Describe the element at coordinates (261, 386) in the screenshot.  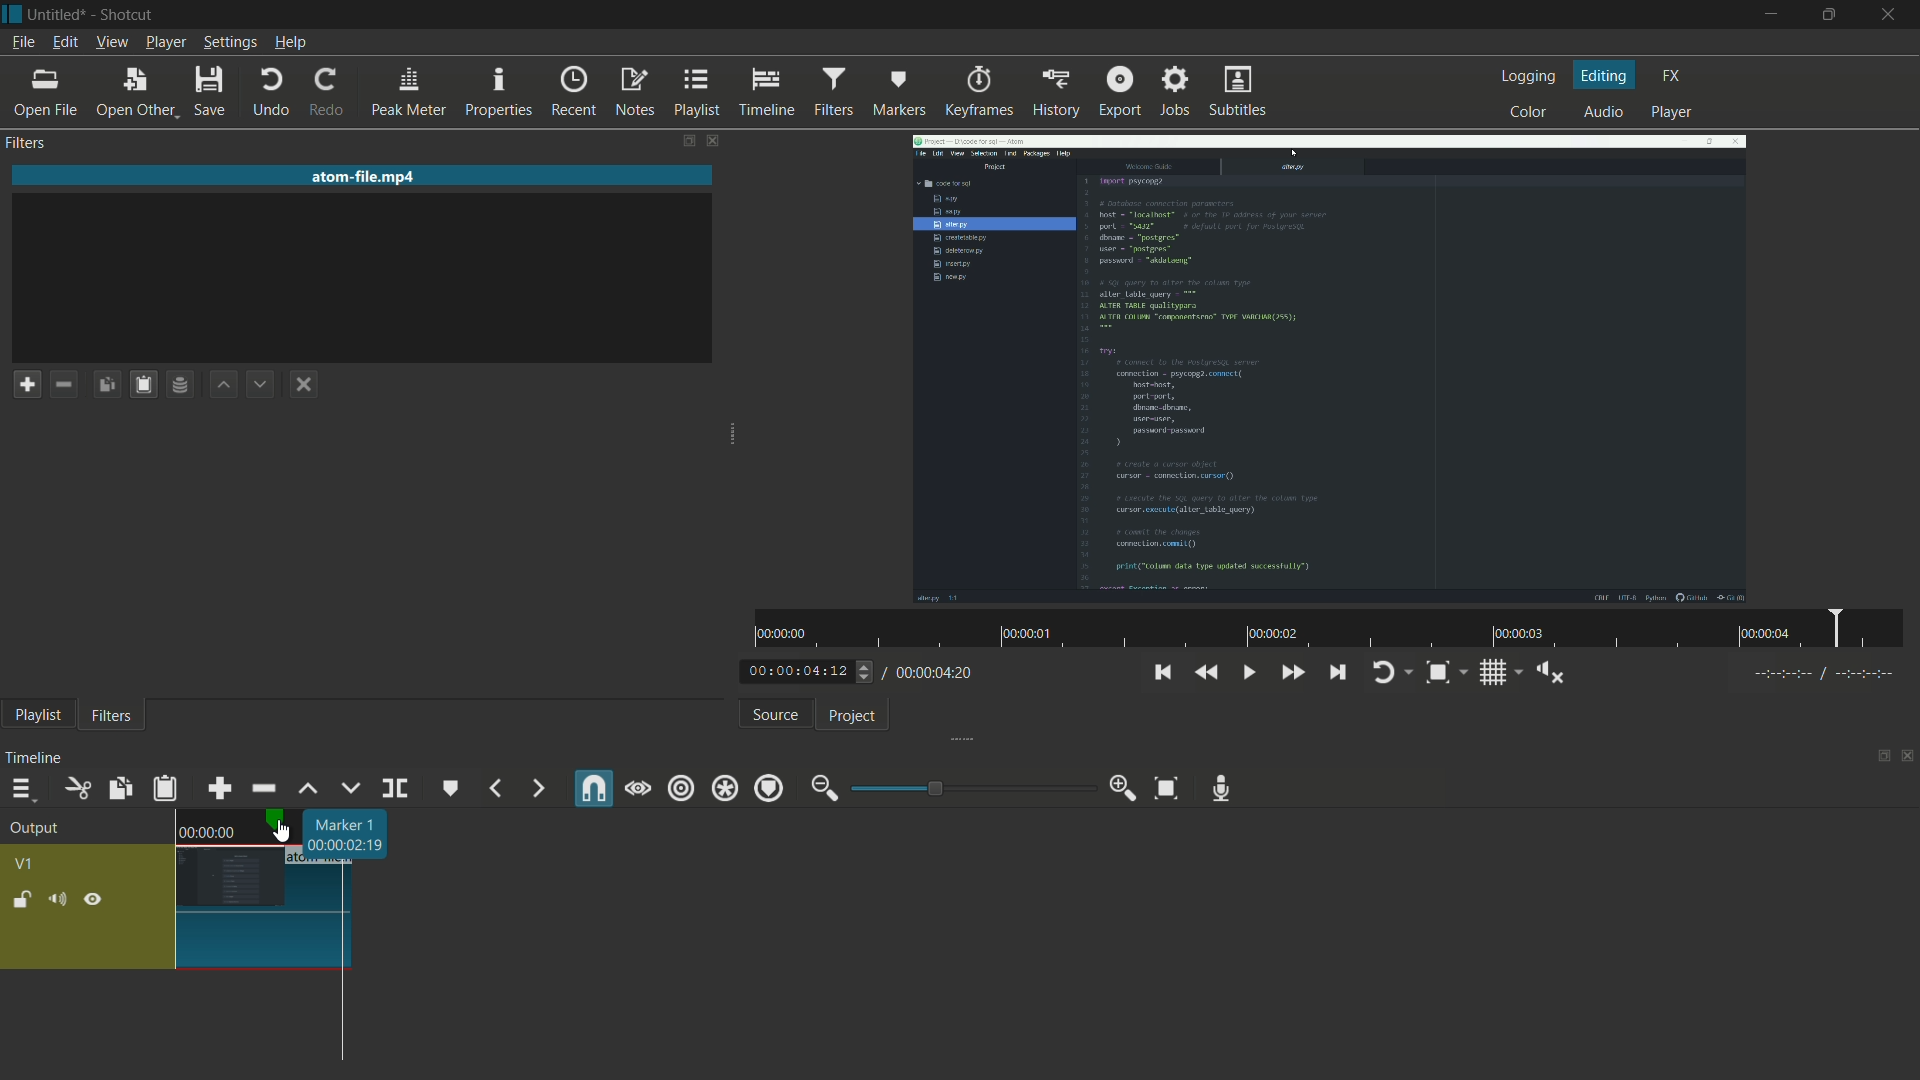
I see `move filter down` at that location.